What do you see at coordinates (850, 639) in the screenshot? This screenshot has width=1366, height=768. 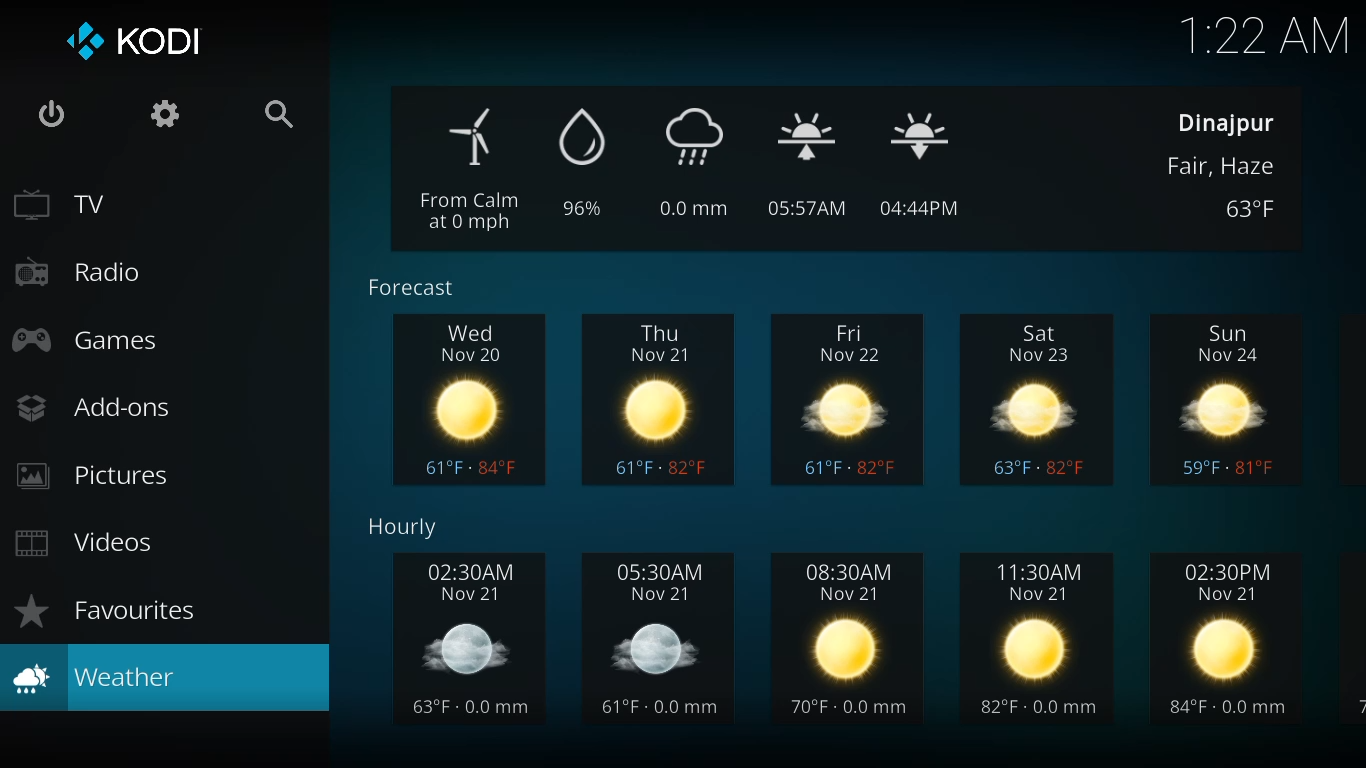 I see `8:30` at bounding box center [850, 639].